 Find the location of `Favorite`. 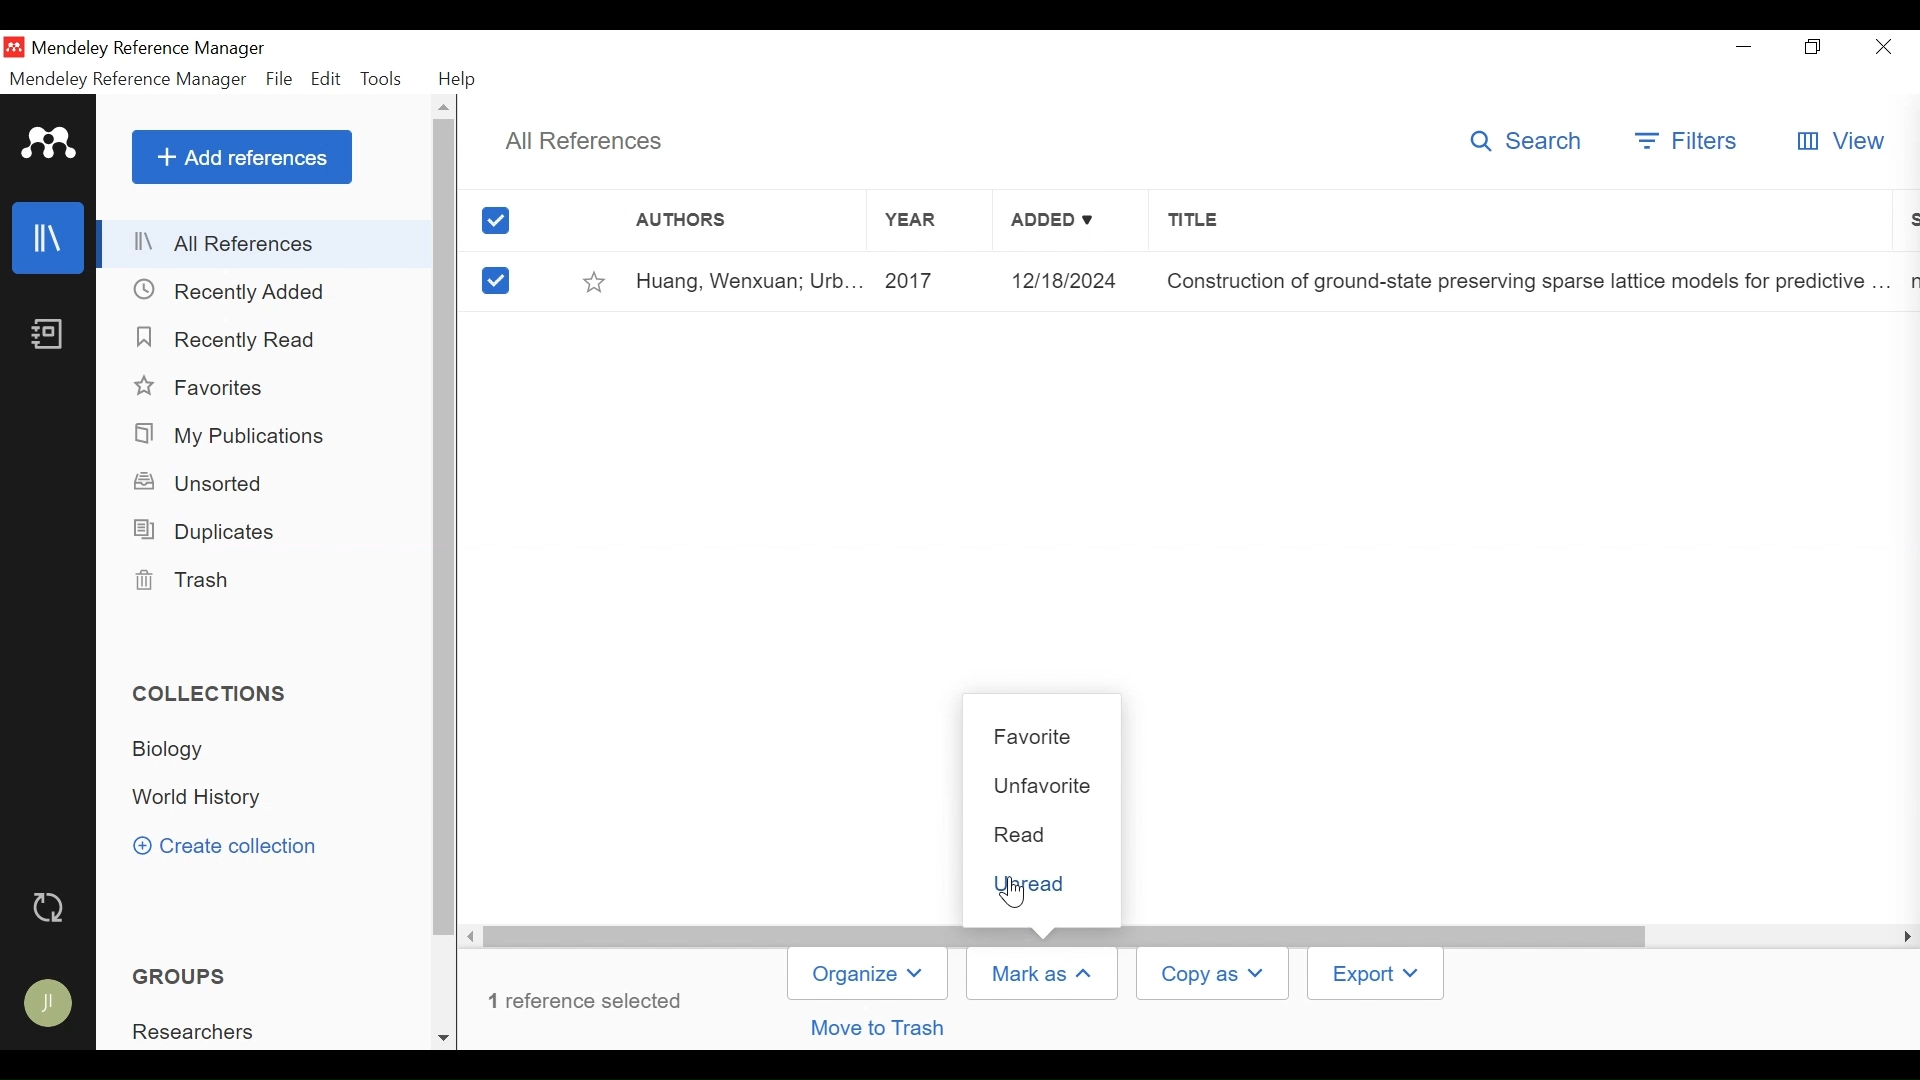

Favorite is located at coordinates (1042, 736).